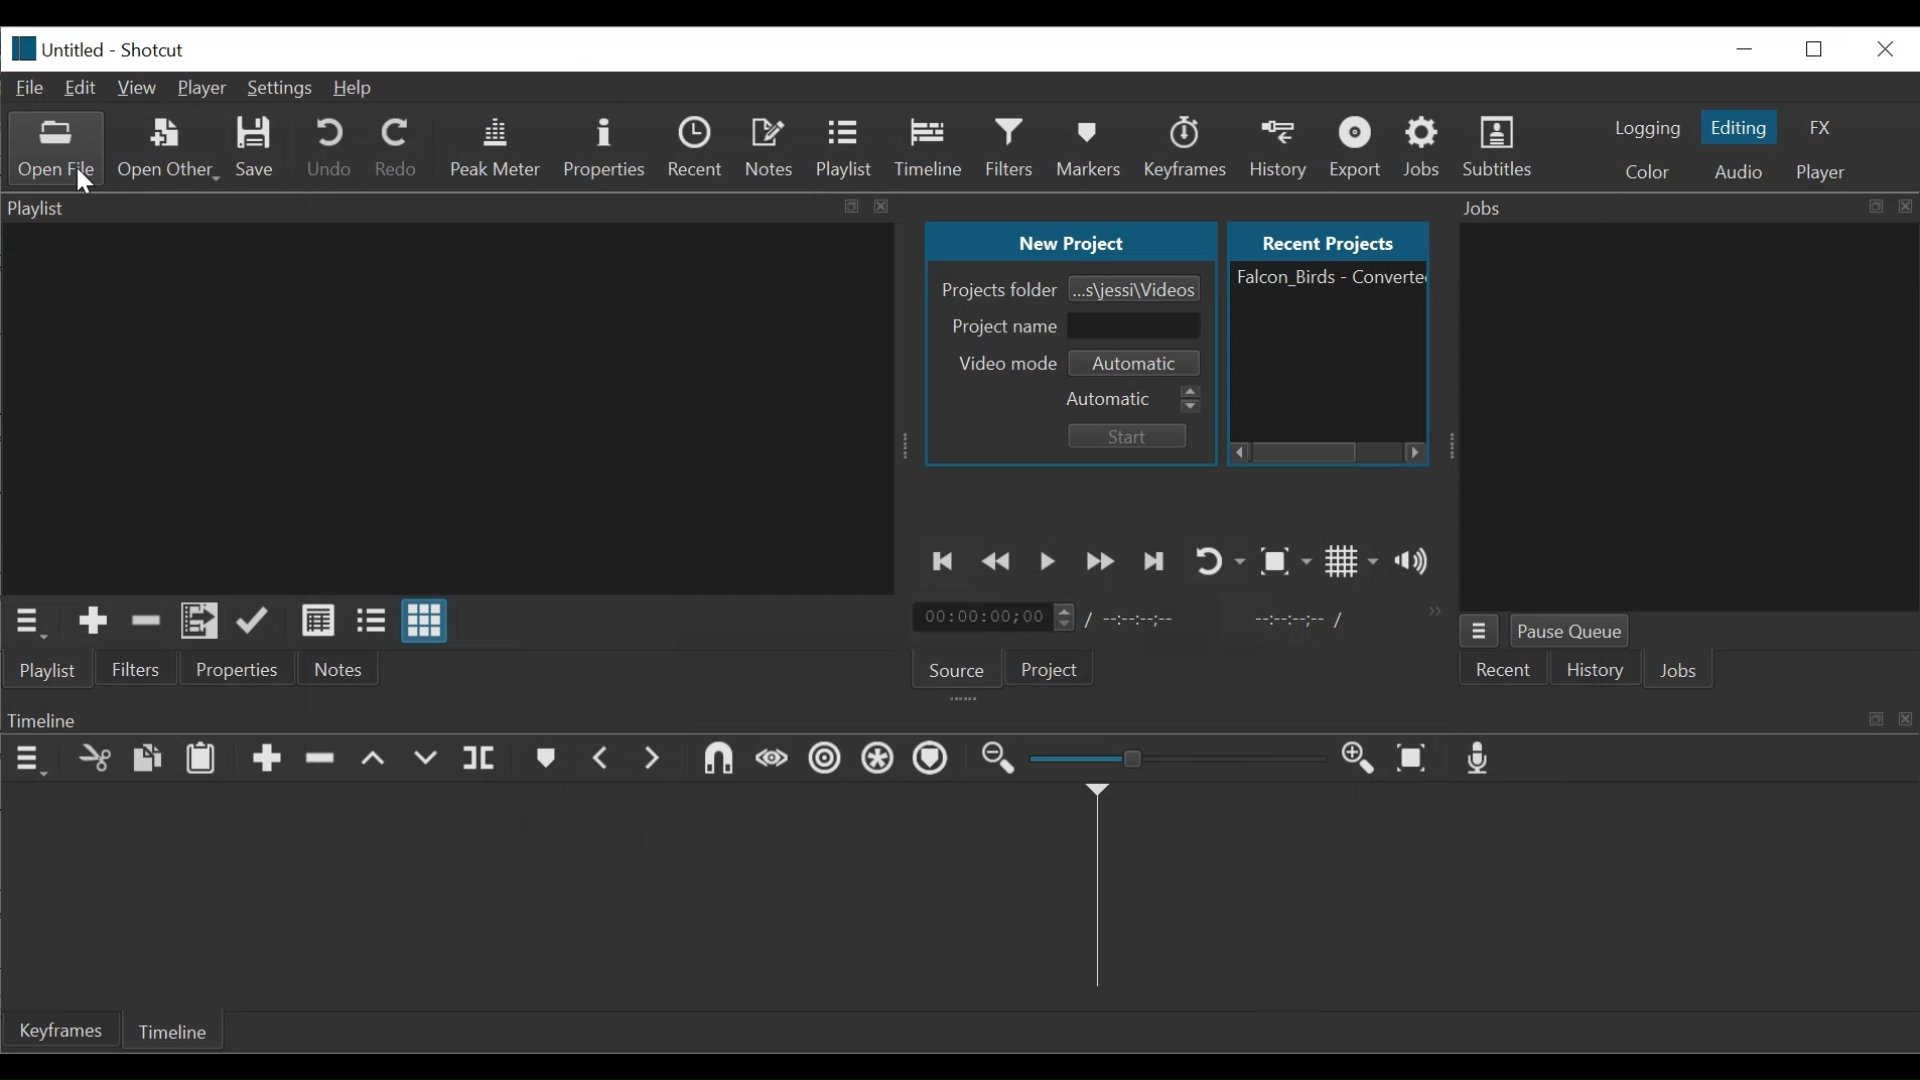 The image size is (1920, 1080). I want to click on Jobs Panel, so click(1687, 417).